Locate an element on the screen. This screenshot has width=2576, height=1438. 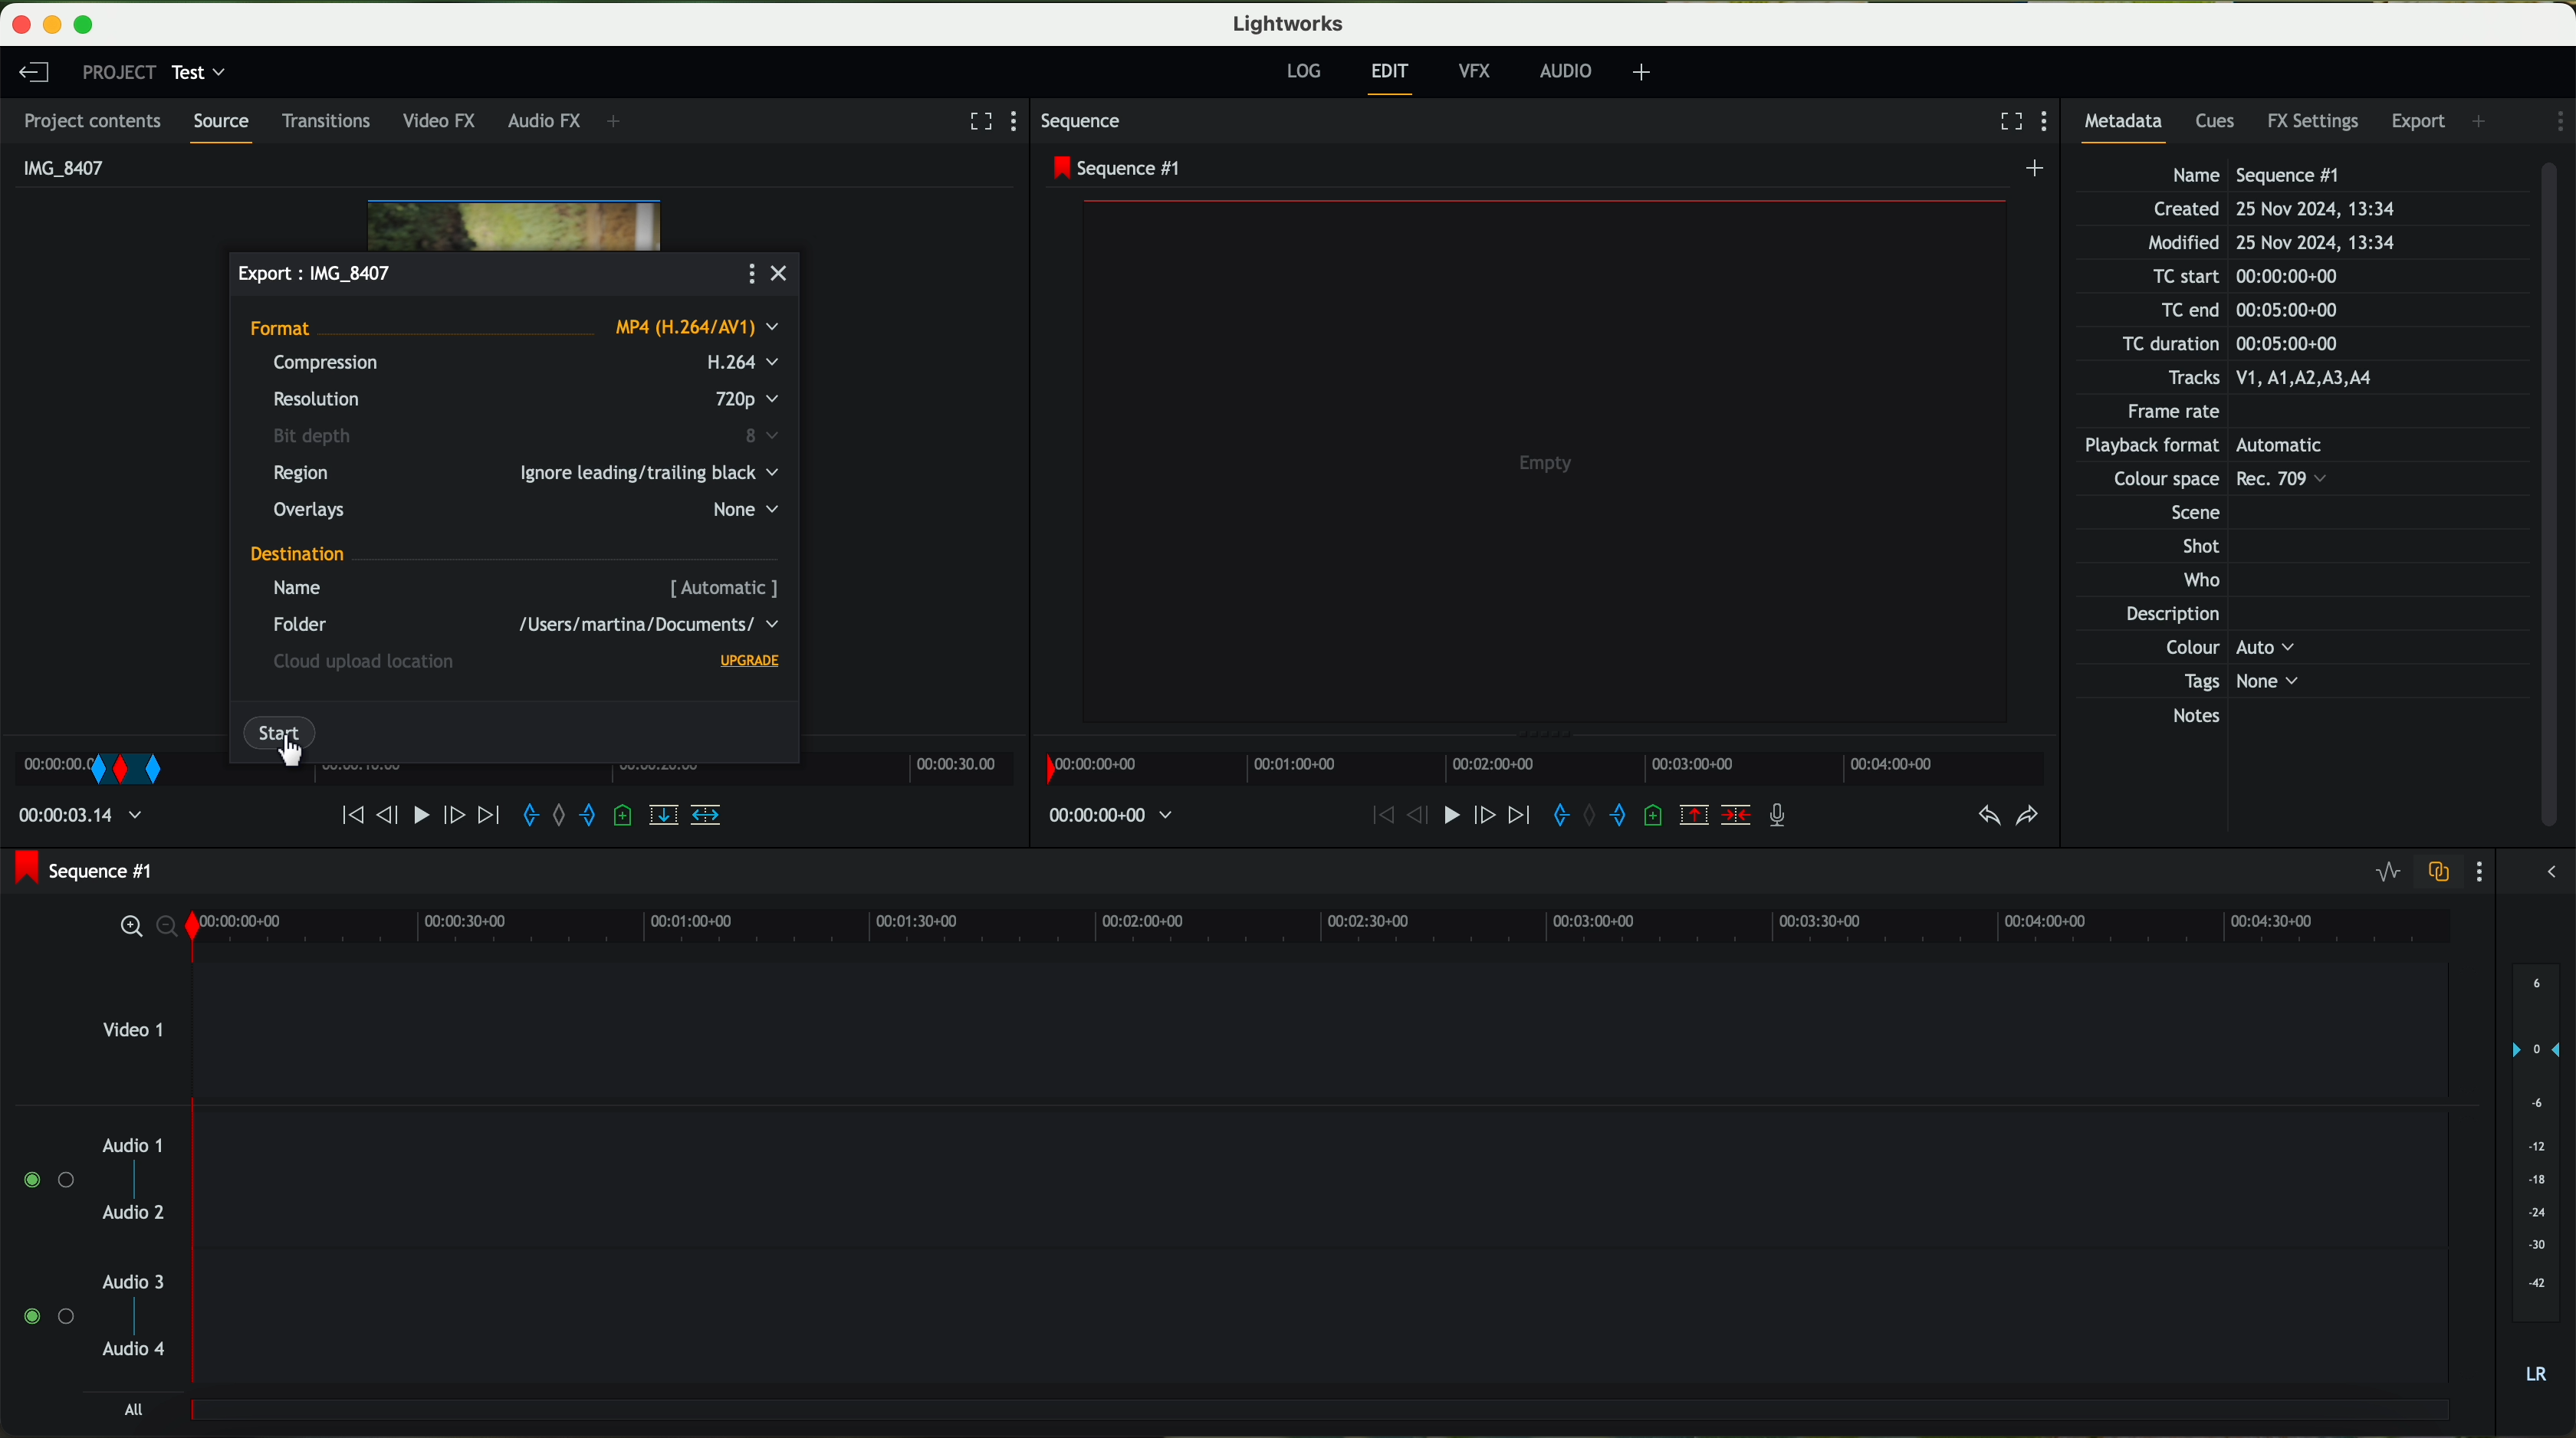
+ is located at coordinates (621, 123).